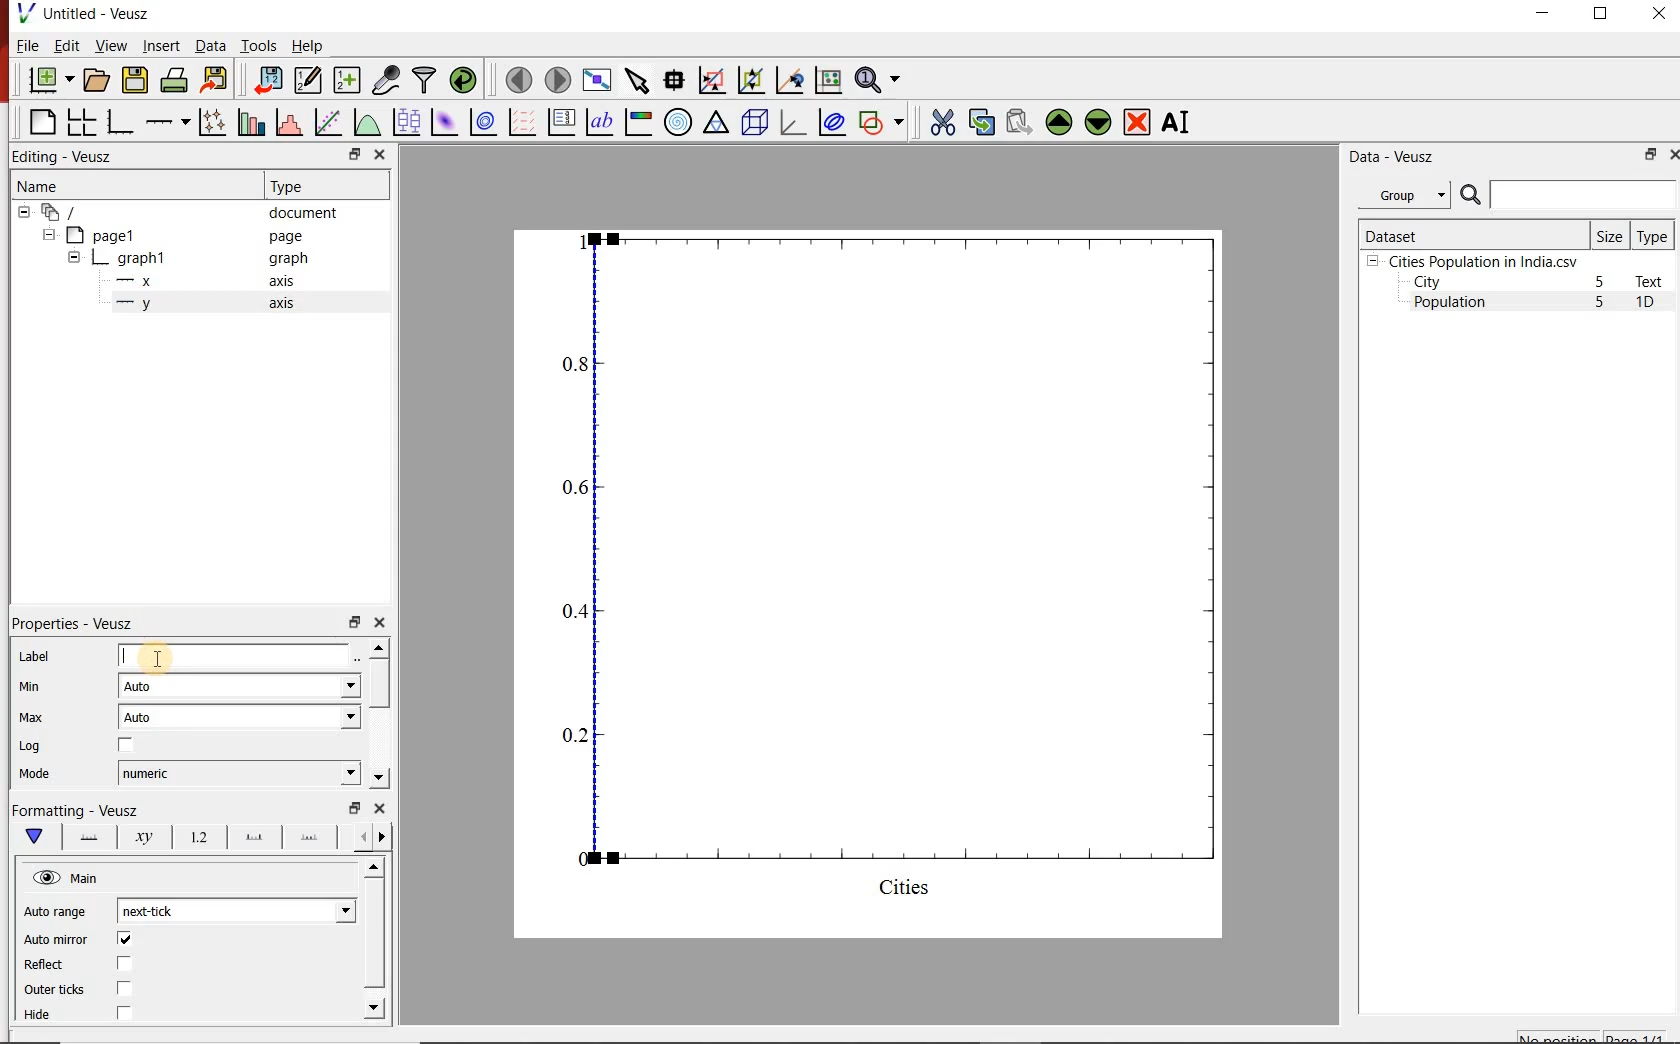 This screenshot has height=1044, width=1680. I want to click on close, so click(377, 808).